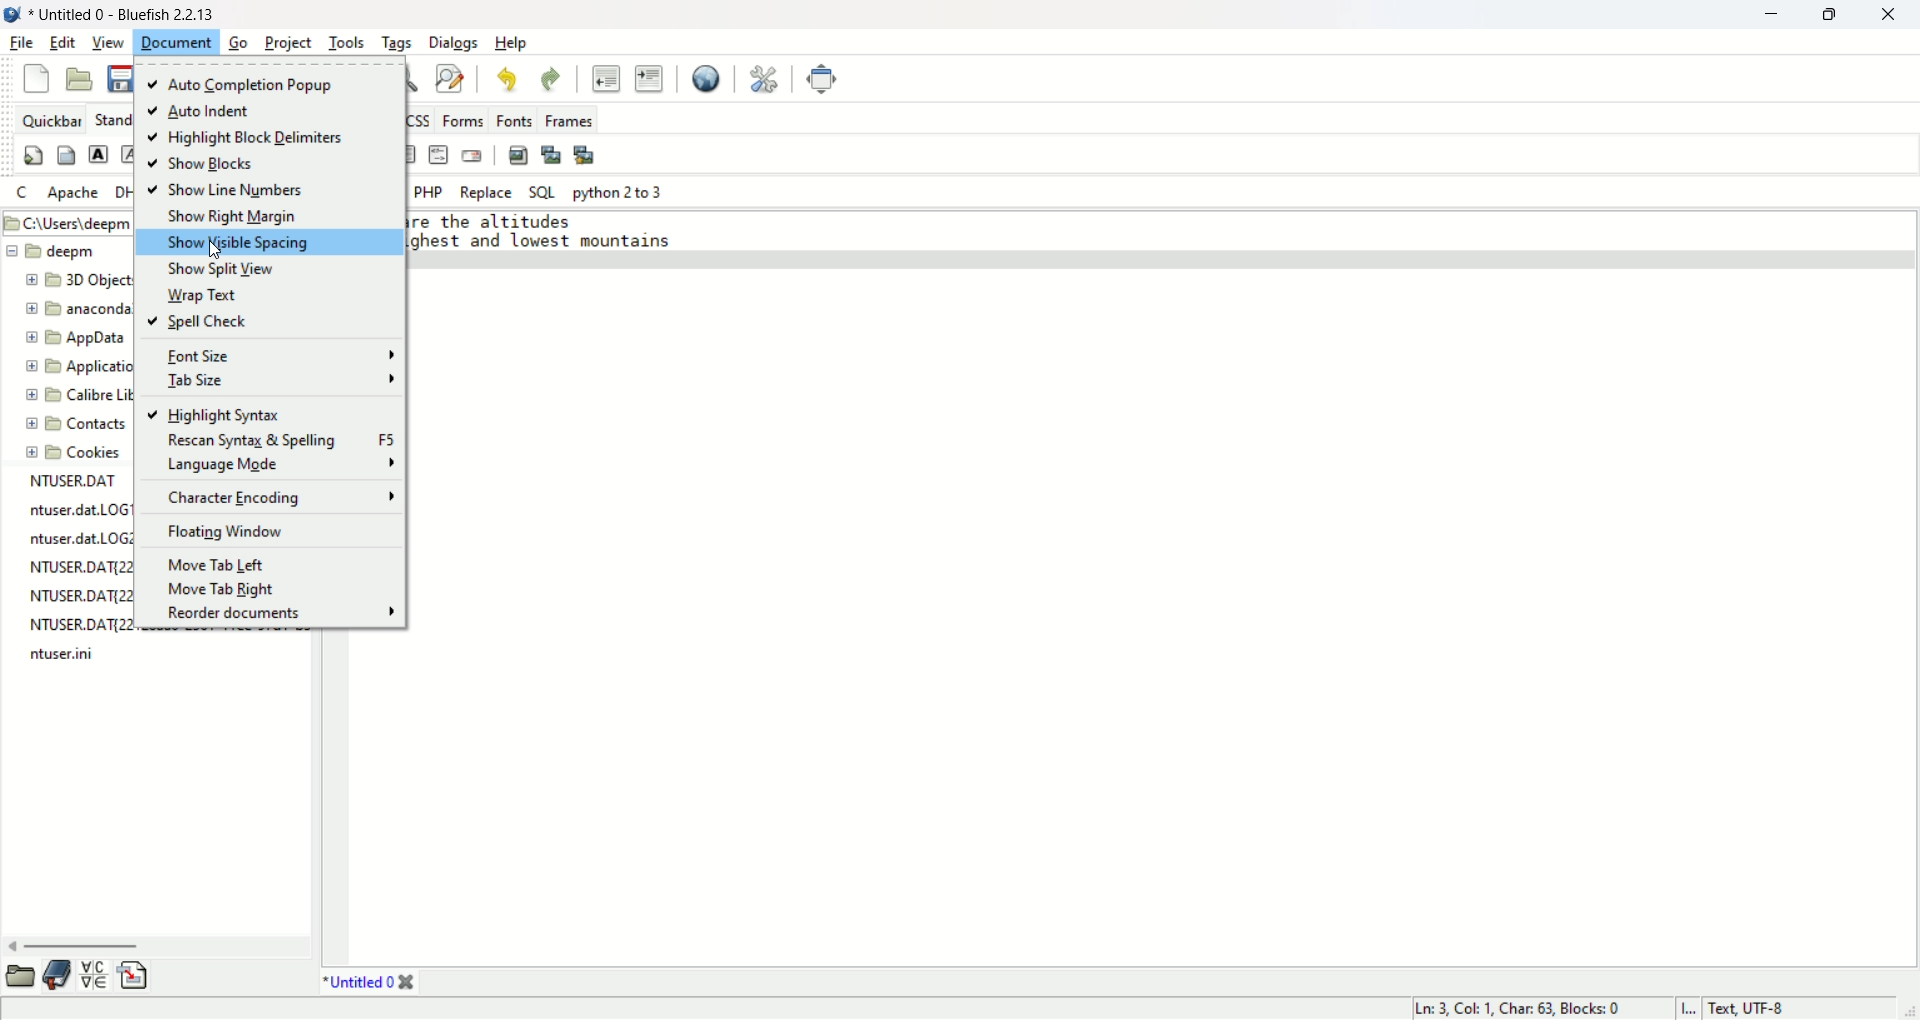 This screenshot has height=1020, width=1920. I want to click on title, so click(127, 13).